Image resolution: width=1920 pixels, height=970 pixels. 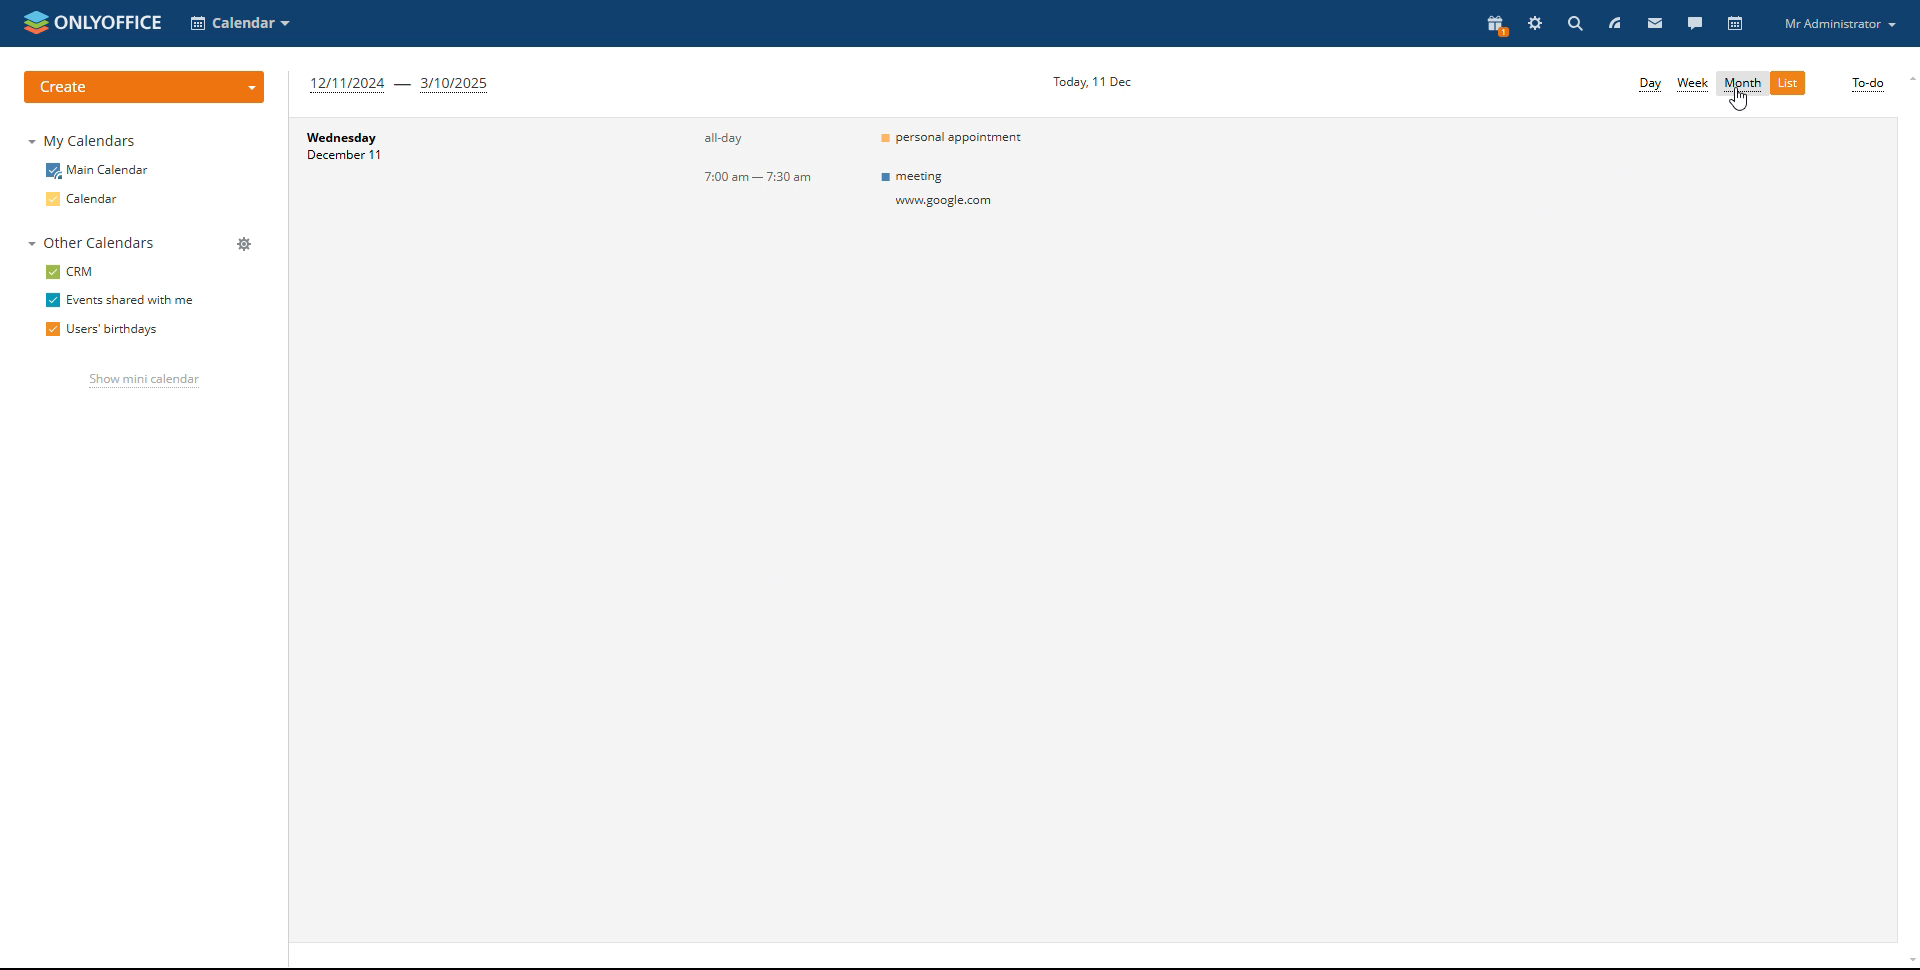 I want to click on day view, so click(x=1651, y=86).